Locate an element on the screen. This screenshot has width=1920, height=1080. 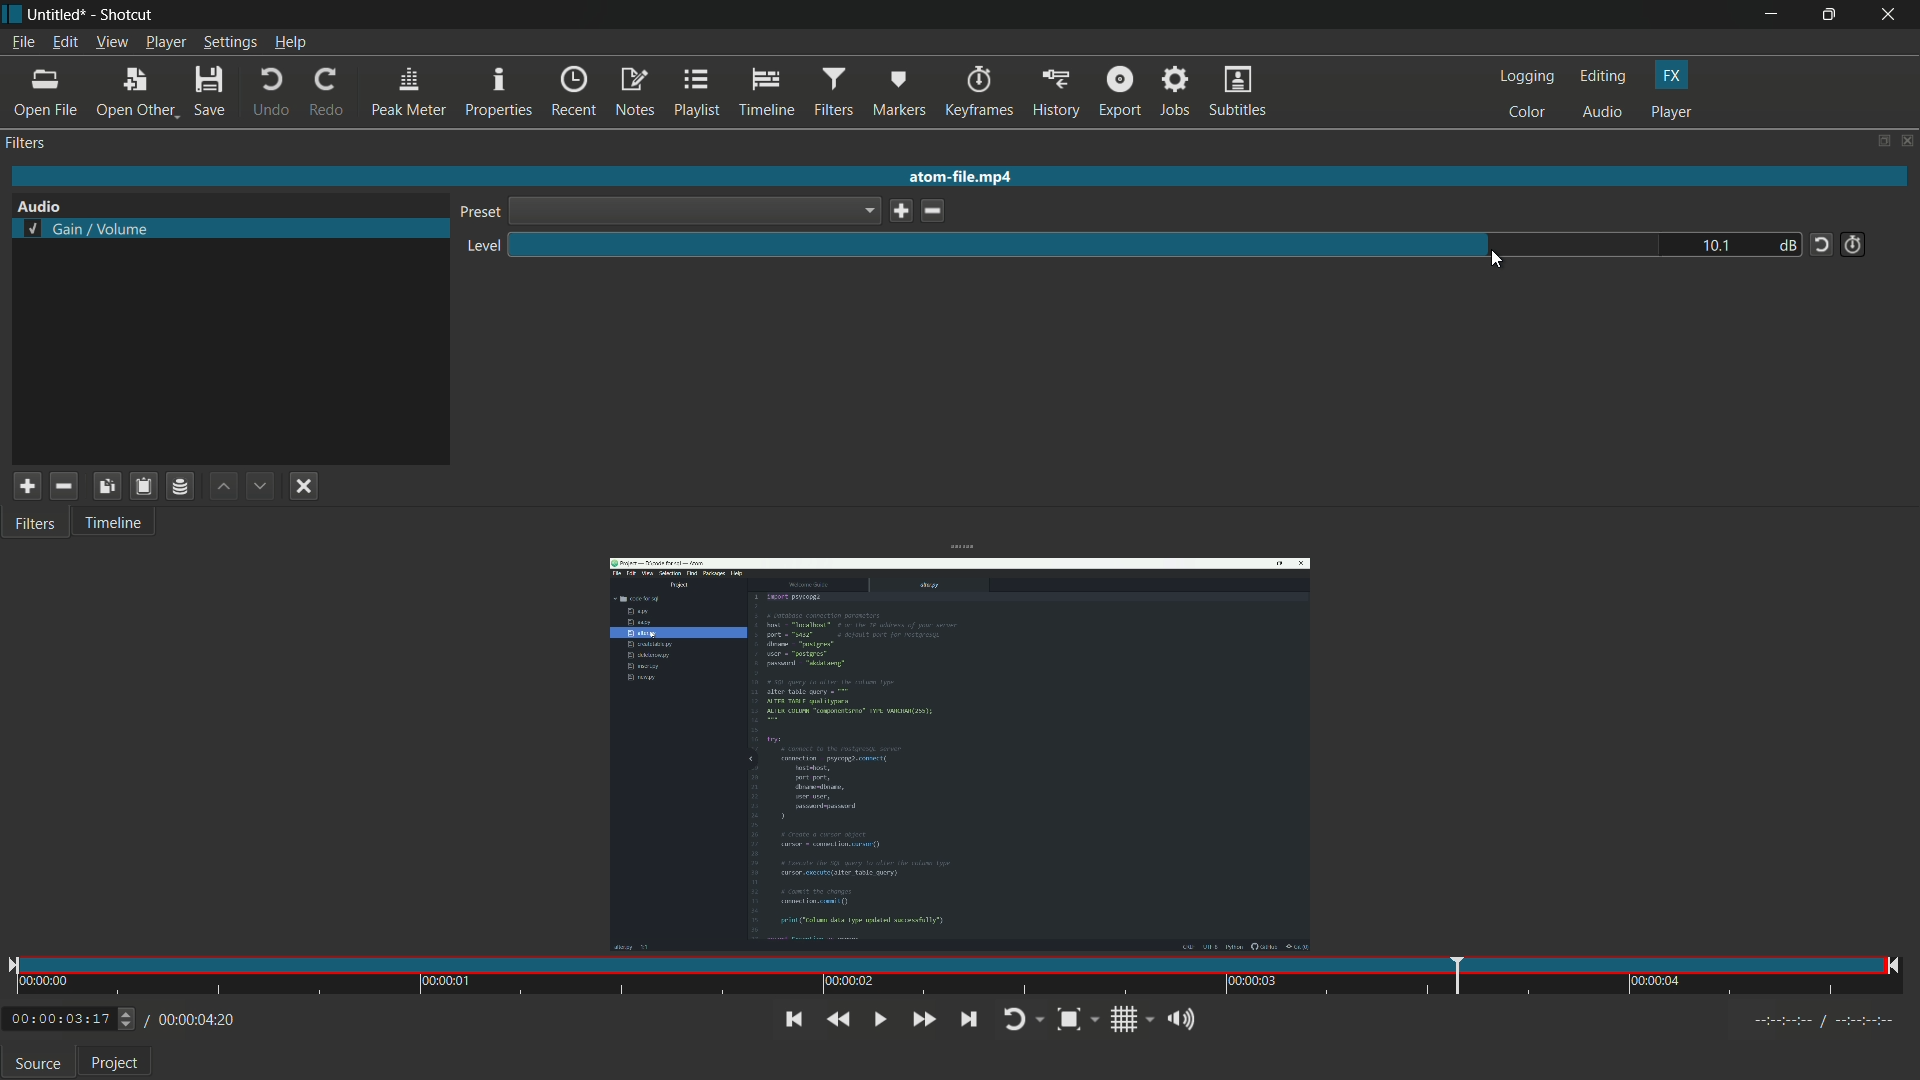
filters is located at coordinates (833, 93).